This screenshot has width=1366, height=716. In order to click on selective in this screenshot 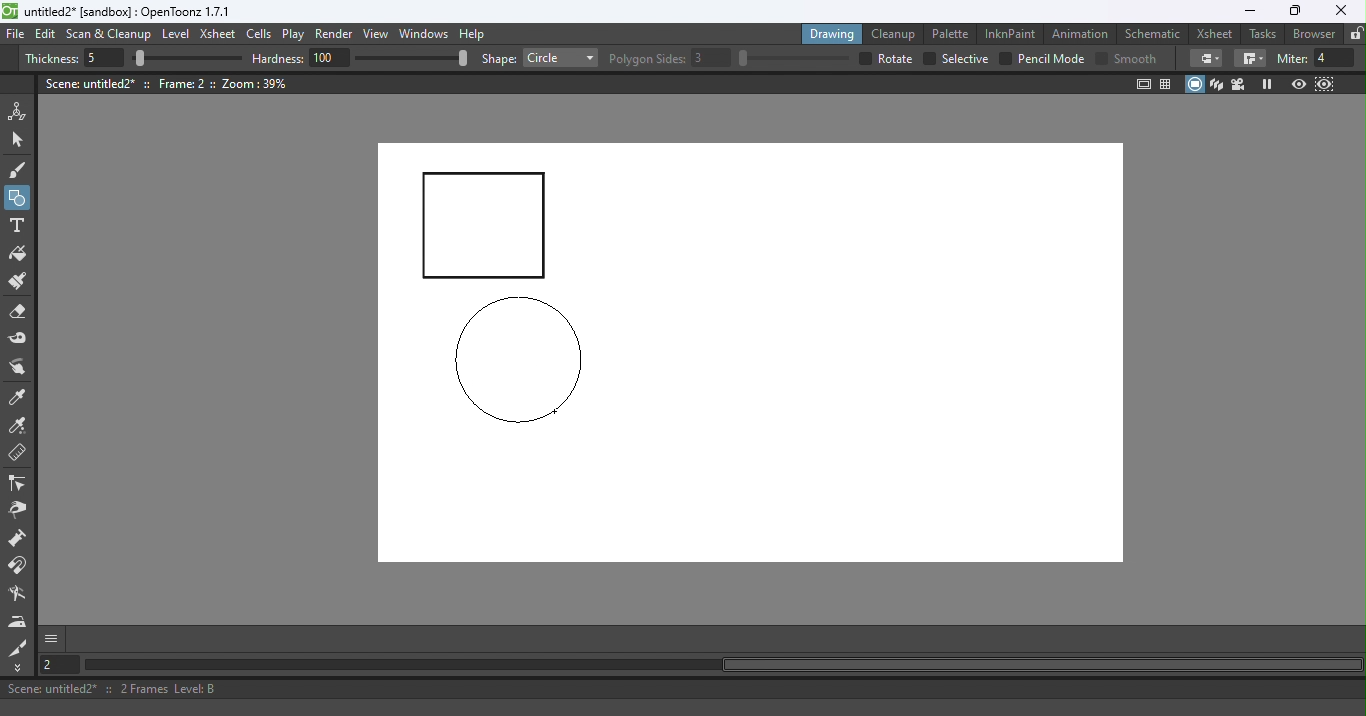, I will do `click(965, 59)`.